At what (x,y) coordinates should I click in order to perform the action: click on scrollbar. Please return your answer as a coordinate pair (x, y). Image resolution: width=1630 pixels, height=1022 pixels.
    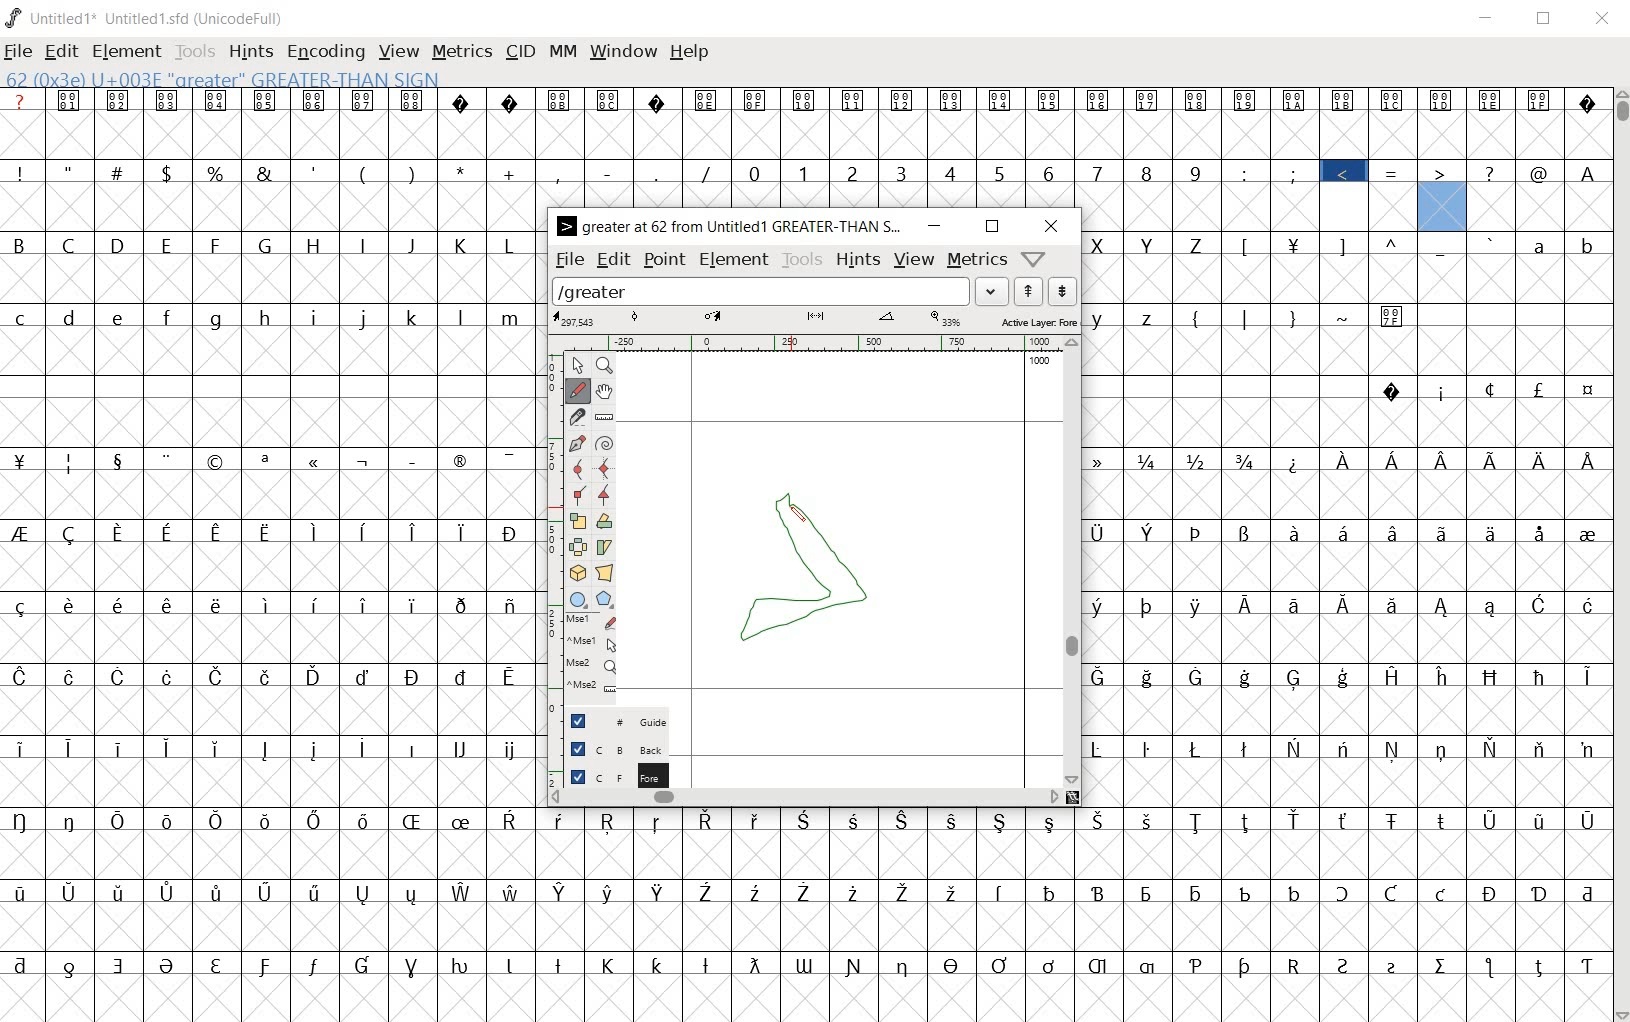
    Looking at the image, I should click on (1072, 562).